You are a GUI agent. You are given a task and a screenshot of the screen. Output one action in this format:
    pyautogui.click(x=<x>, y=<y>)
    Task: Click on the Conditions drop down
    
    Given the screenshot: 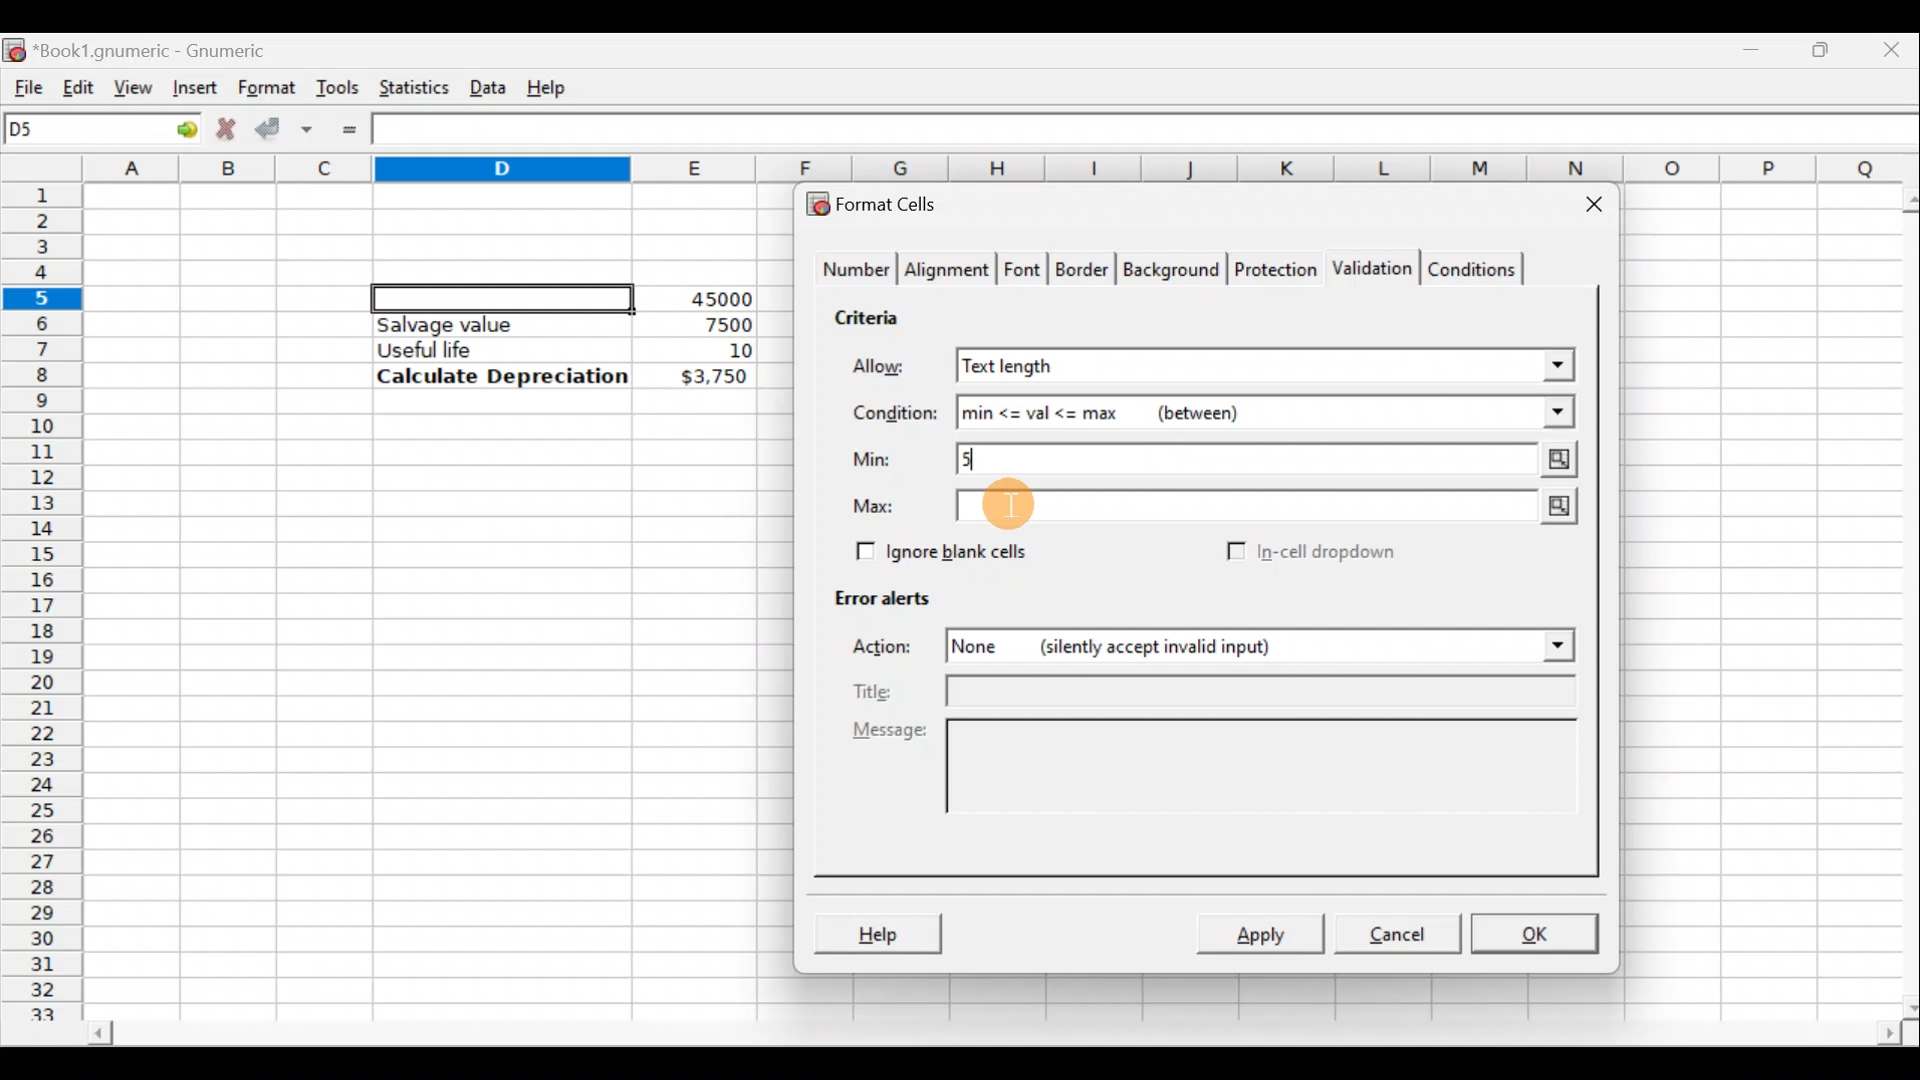 What is the action you would take?
    pyautogui.click(x=1537, y=412)
    